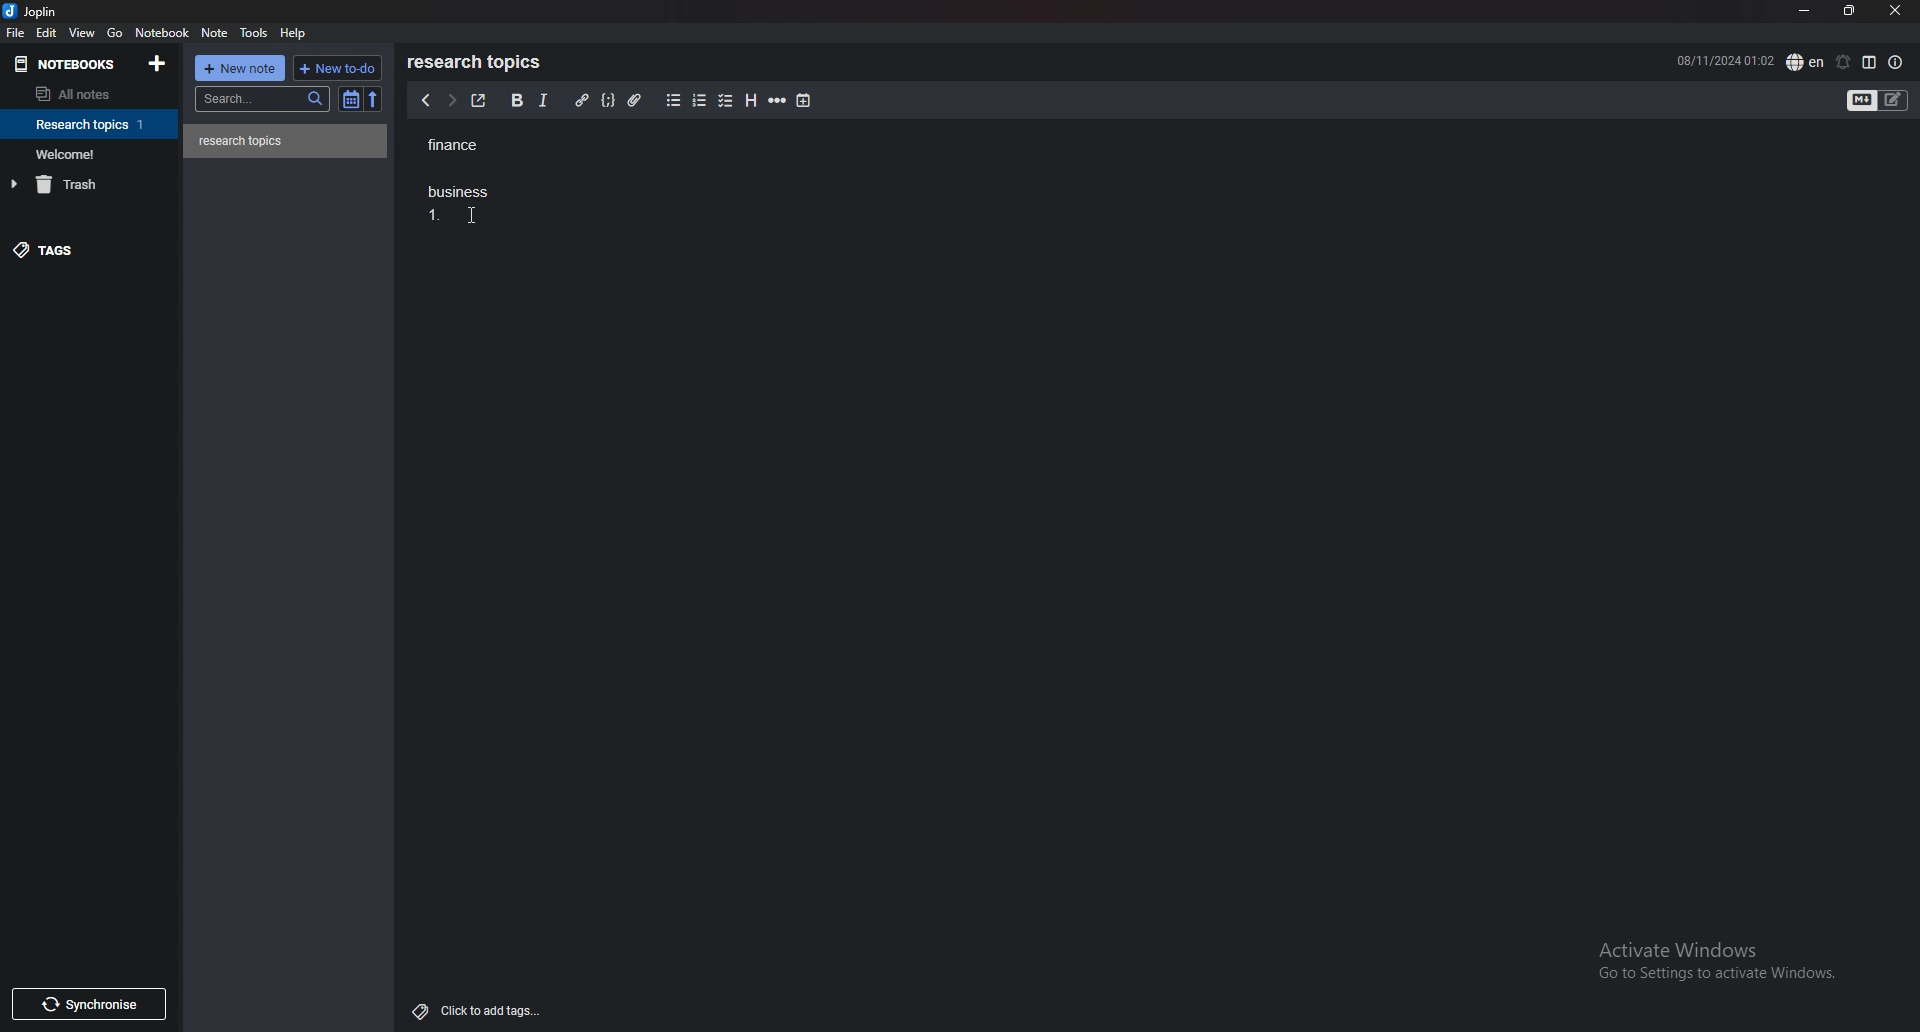  What do you see at coordinates (476, 143) in the screenshot?
I see ` finance` at bounding box center [476, 143].